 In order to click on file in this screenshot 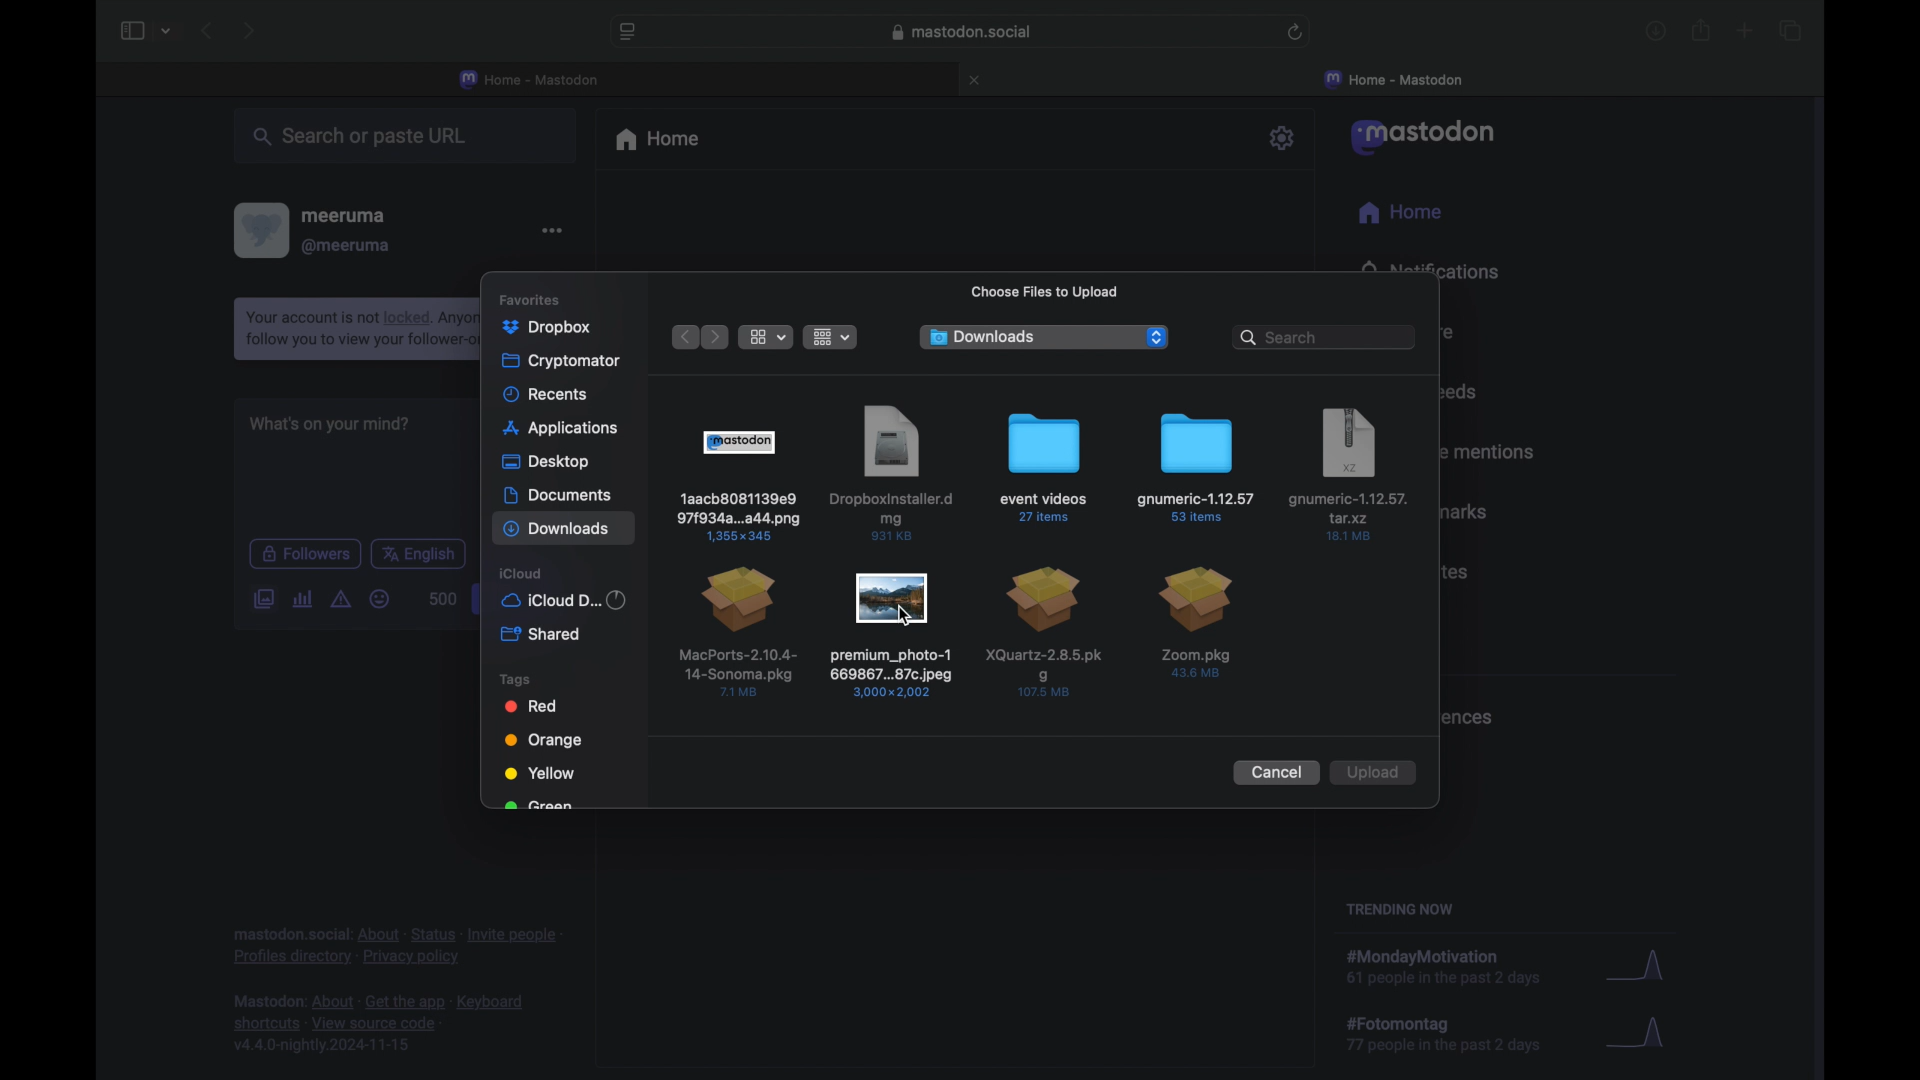, I will do `click(1046, 634)`.